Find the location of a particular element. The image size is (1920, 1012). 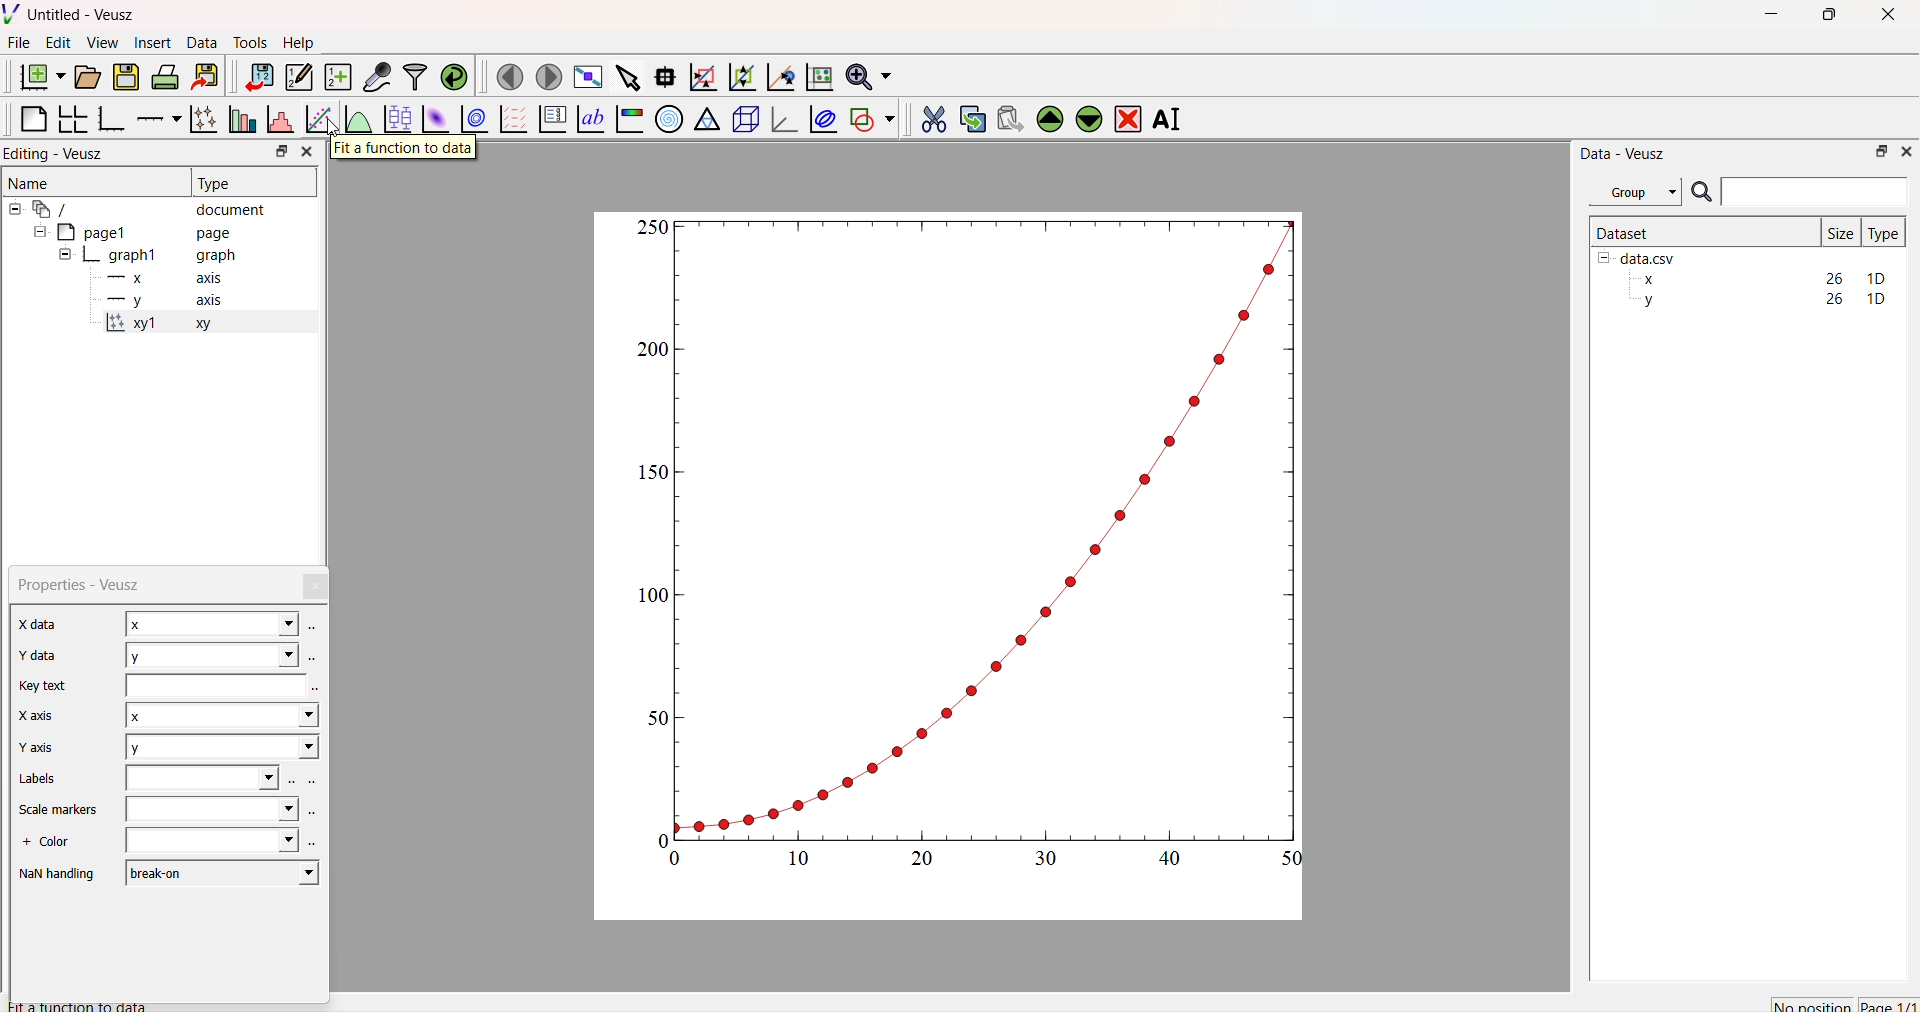

Capture remote data is located at coordinates (377, 77).